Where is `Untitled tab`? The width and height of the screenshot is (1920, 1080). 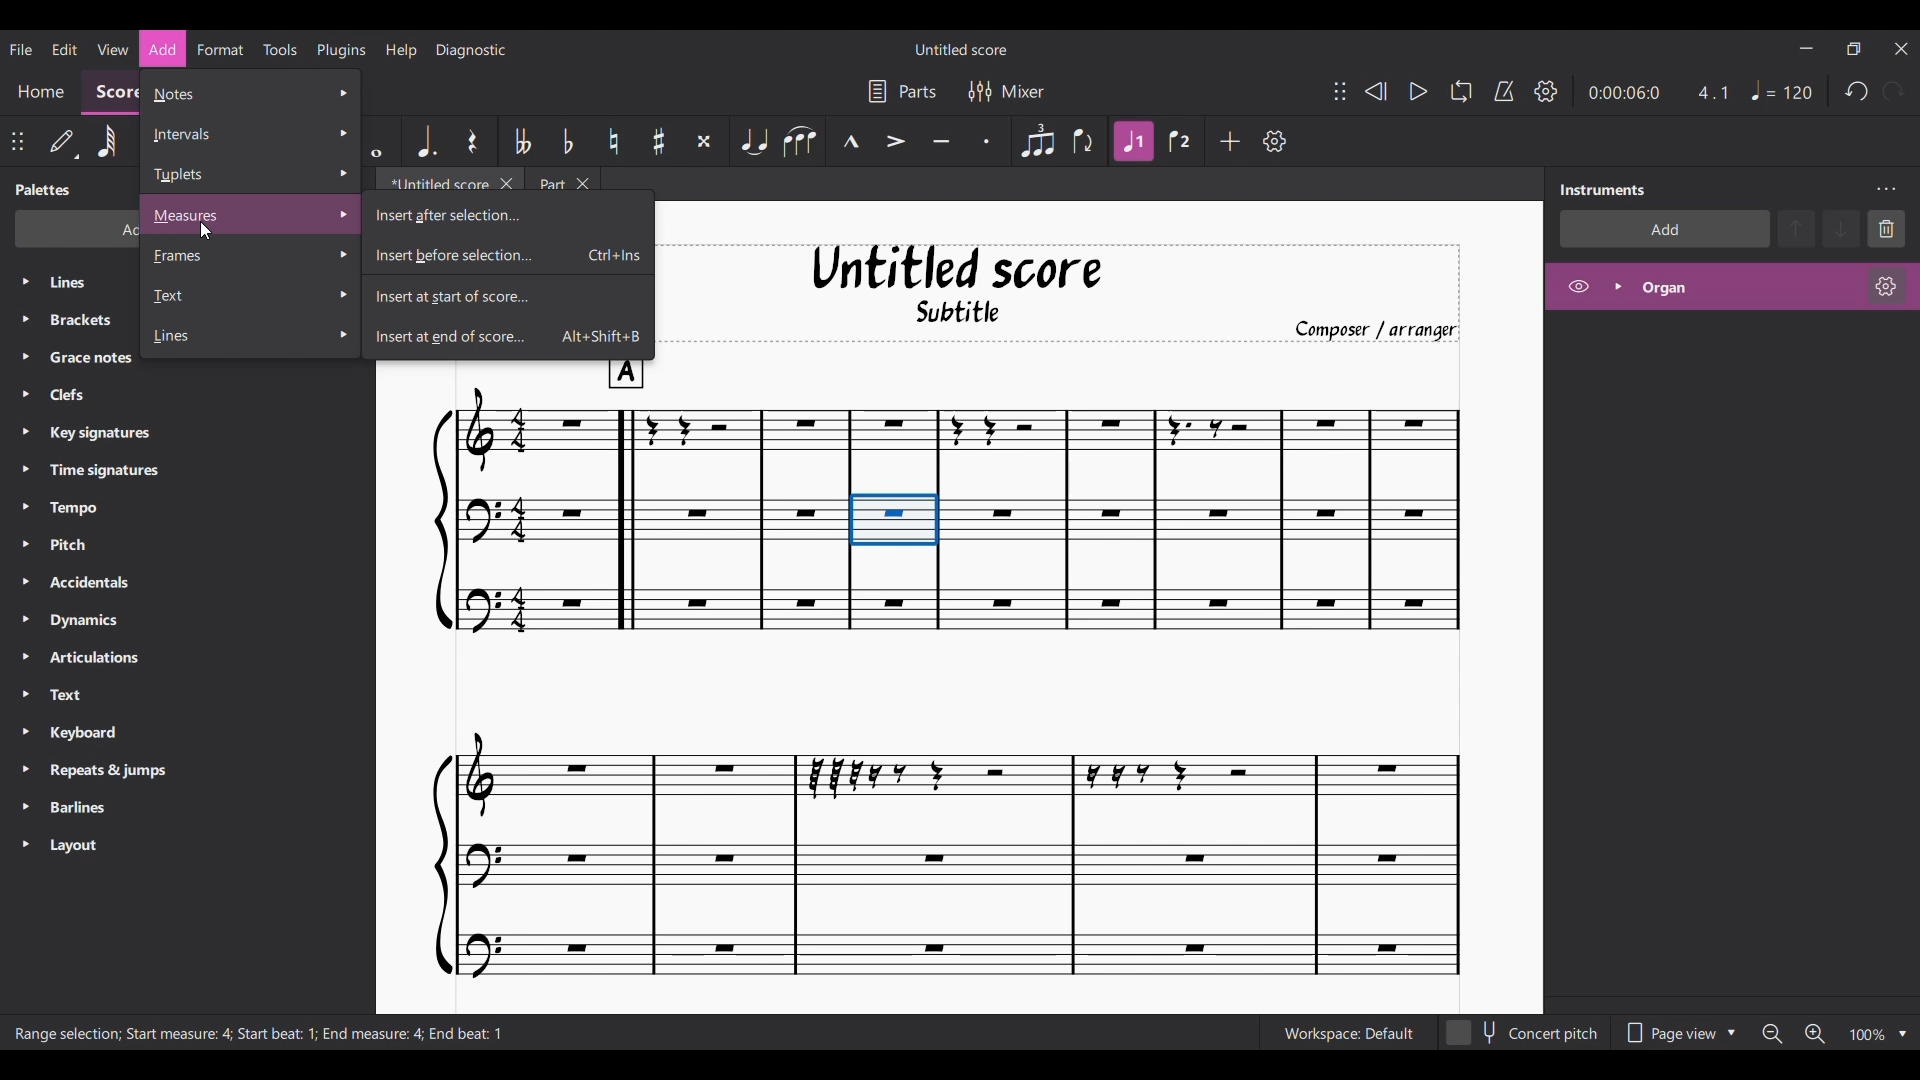
Untitled tab is located at coordinates (436, 185).